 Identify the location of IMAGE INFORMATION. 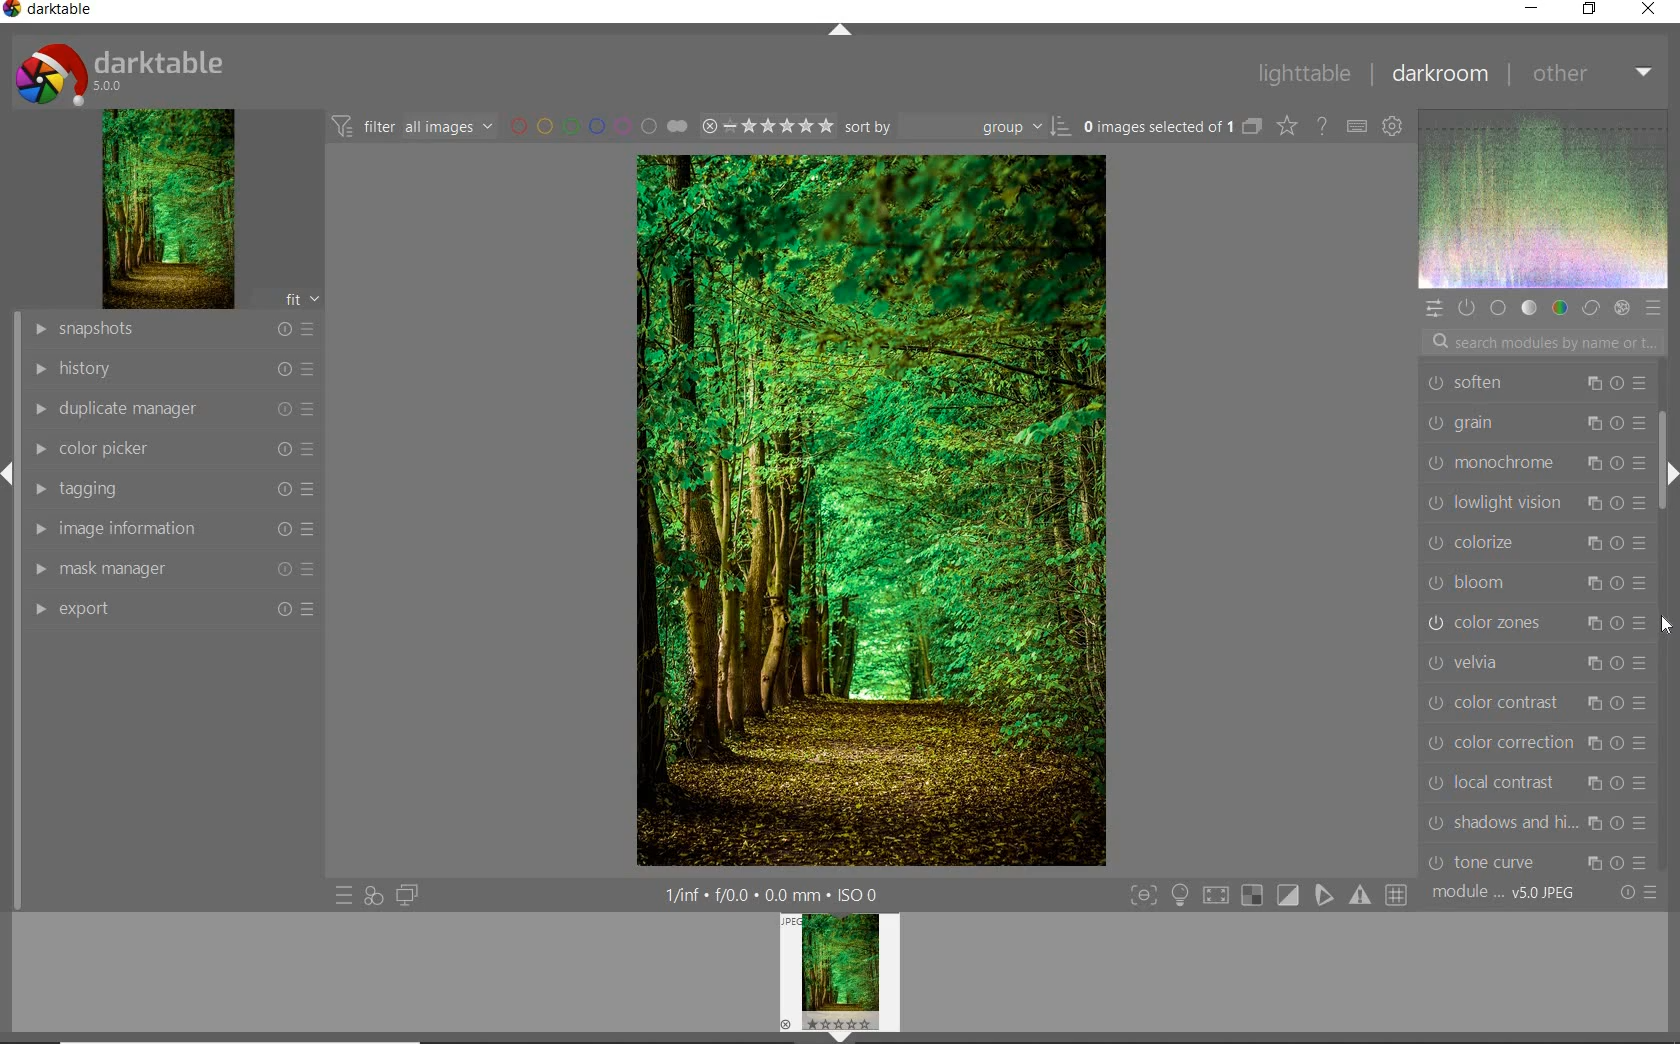
(176, 531).